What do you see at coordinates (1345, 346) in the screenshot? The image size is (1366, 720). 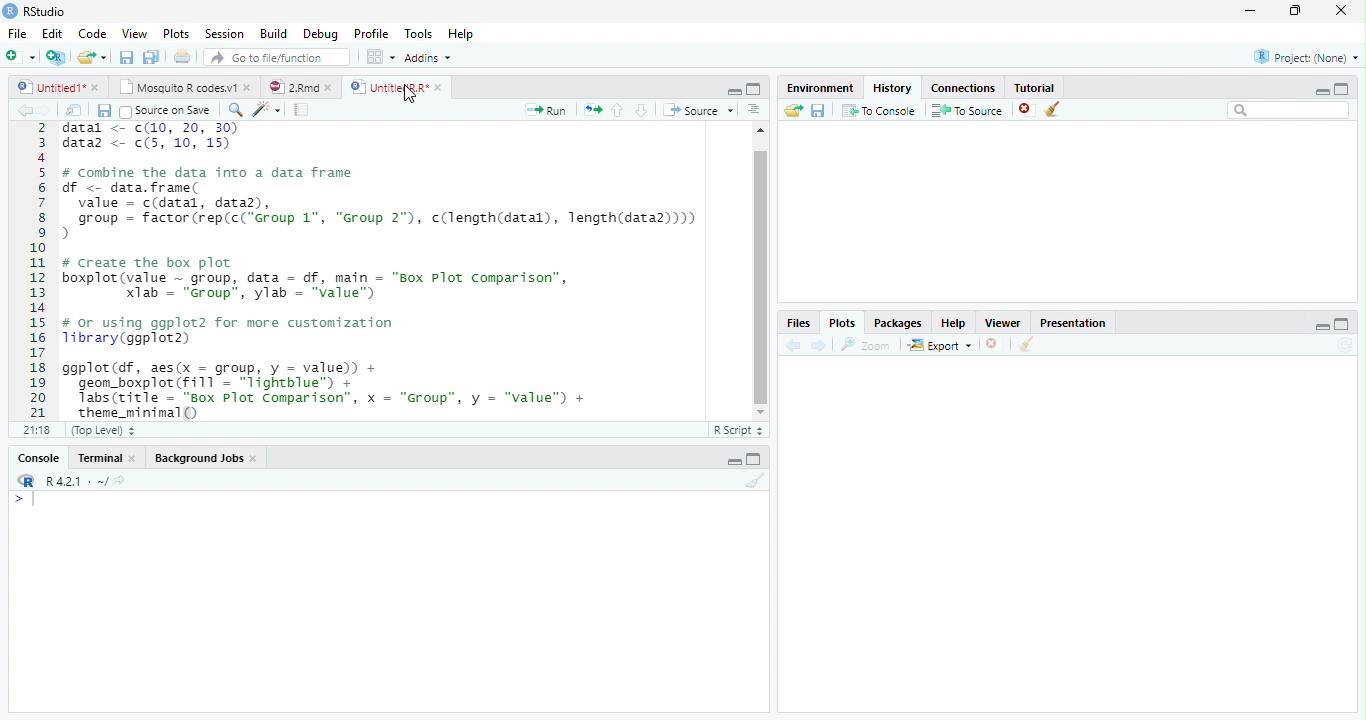 I see `Refresh current plot` at bounding box center [1345, 346].